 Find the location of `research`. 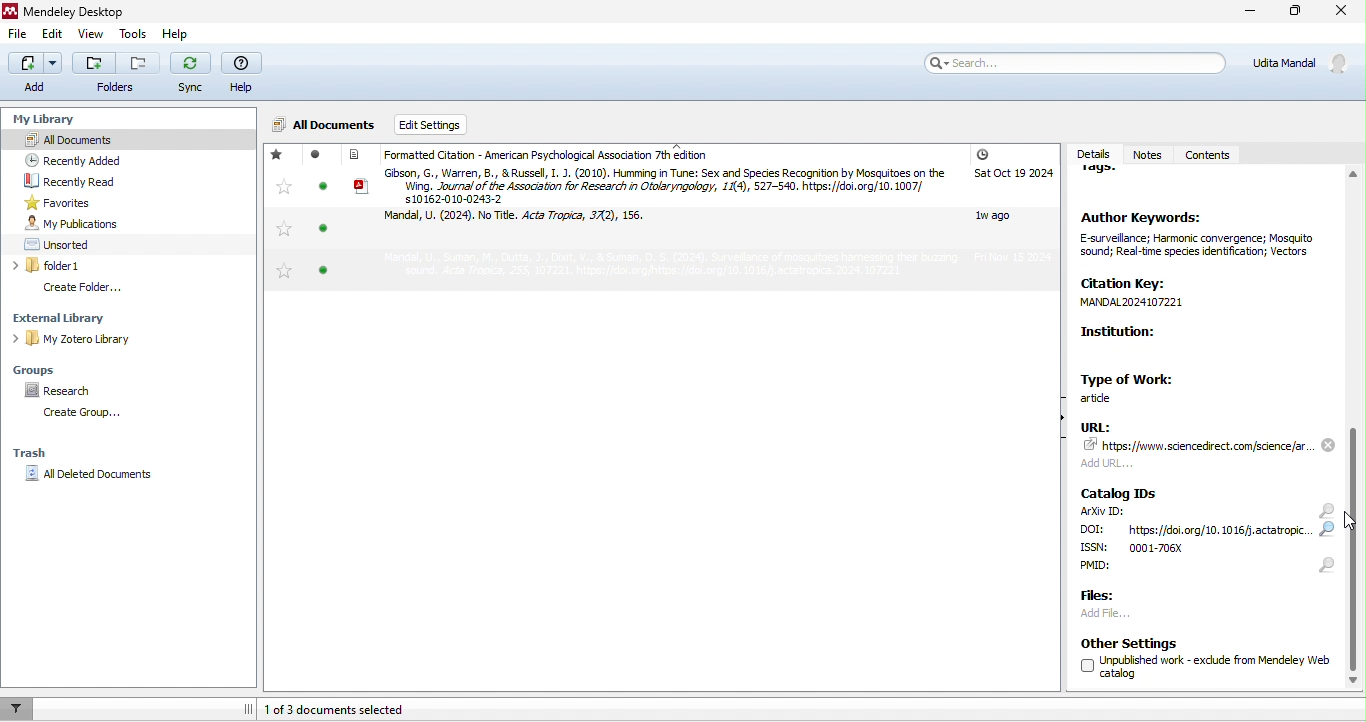

research is located at coordinates (61, 389).